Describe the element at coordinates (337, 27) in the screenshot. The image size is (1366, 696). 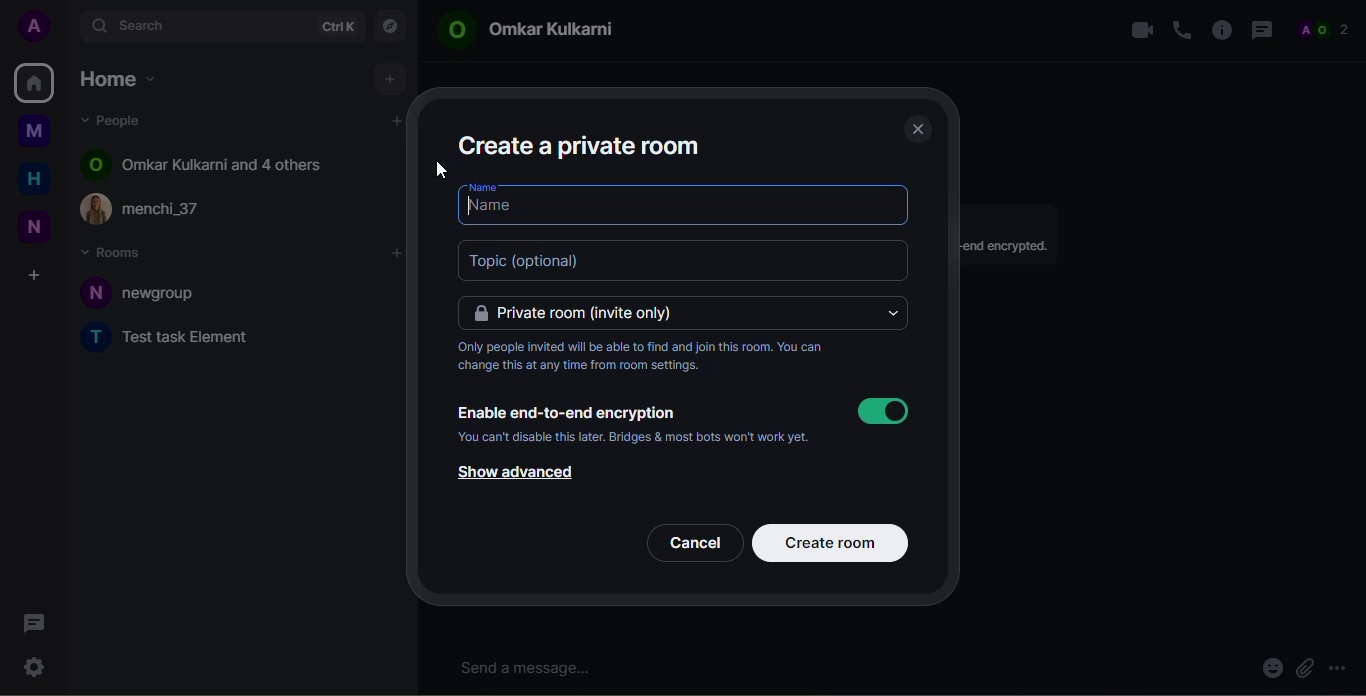
I see `ctrlK` at that location.